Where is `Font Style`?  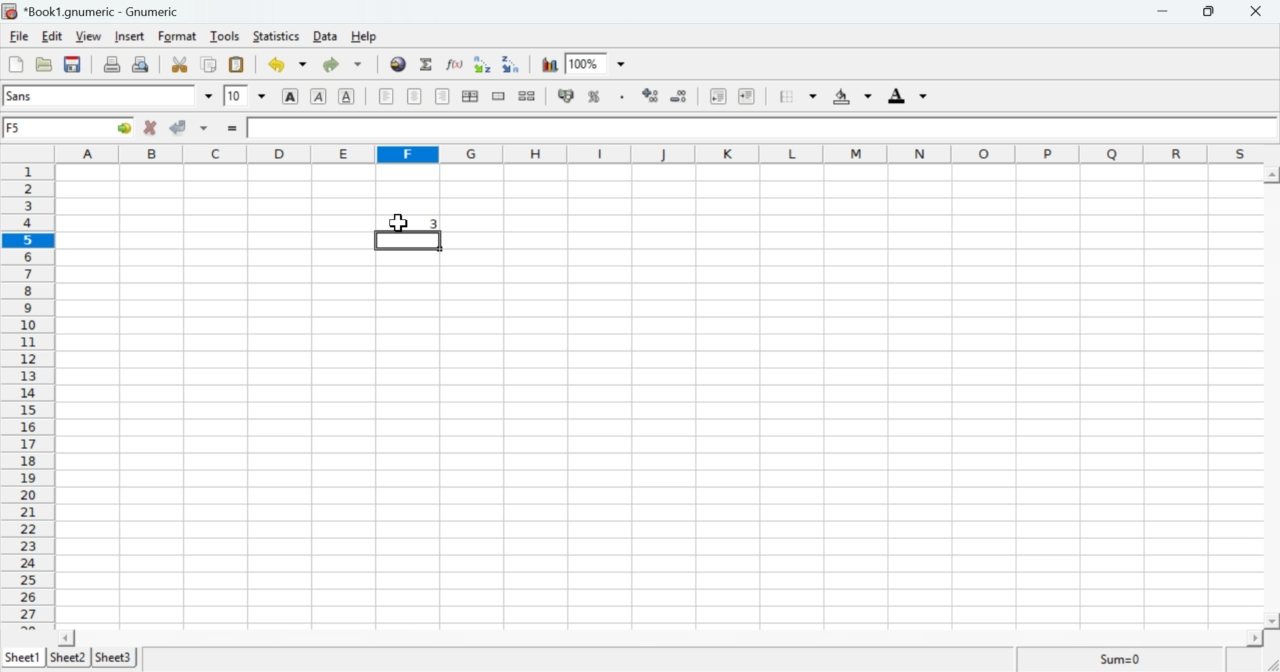
Font Style is located at coordinates (101, 96).